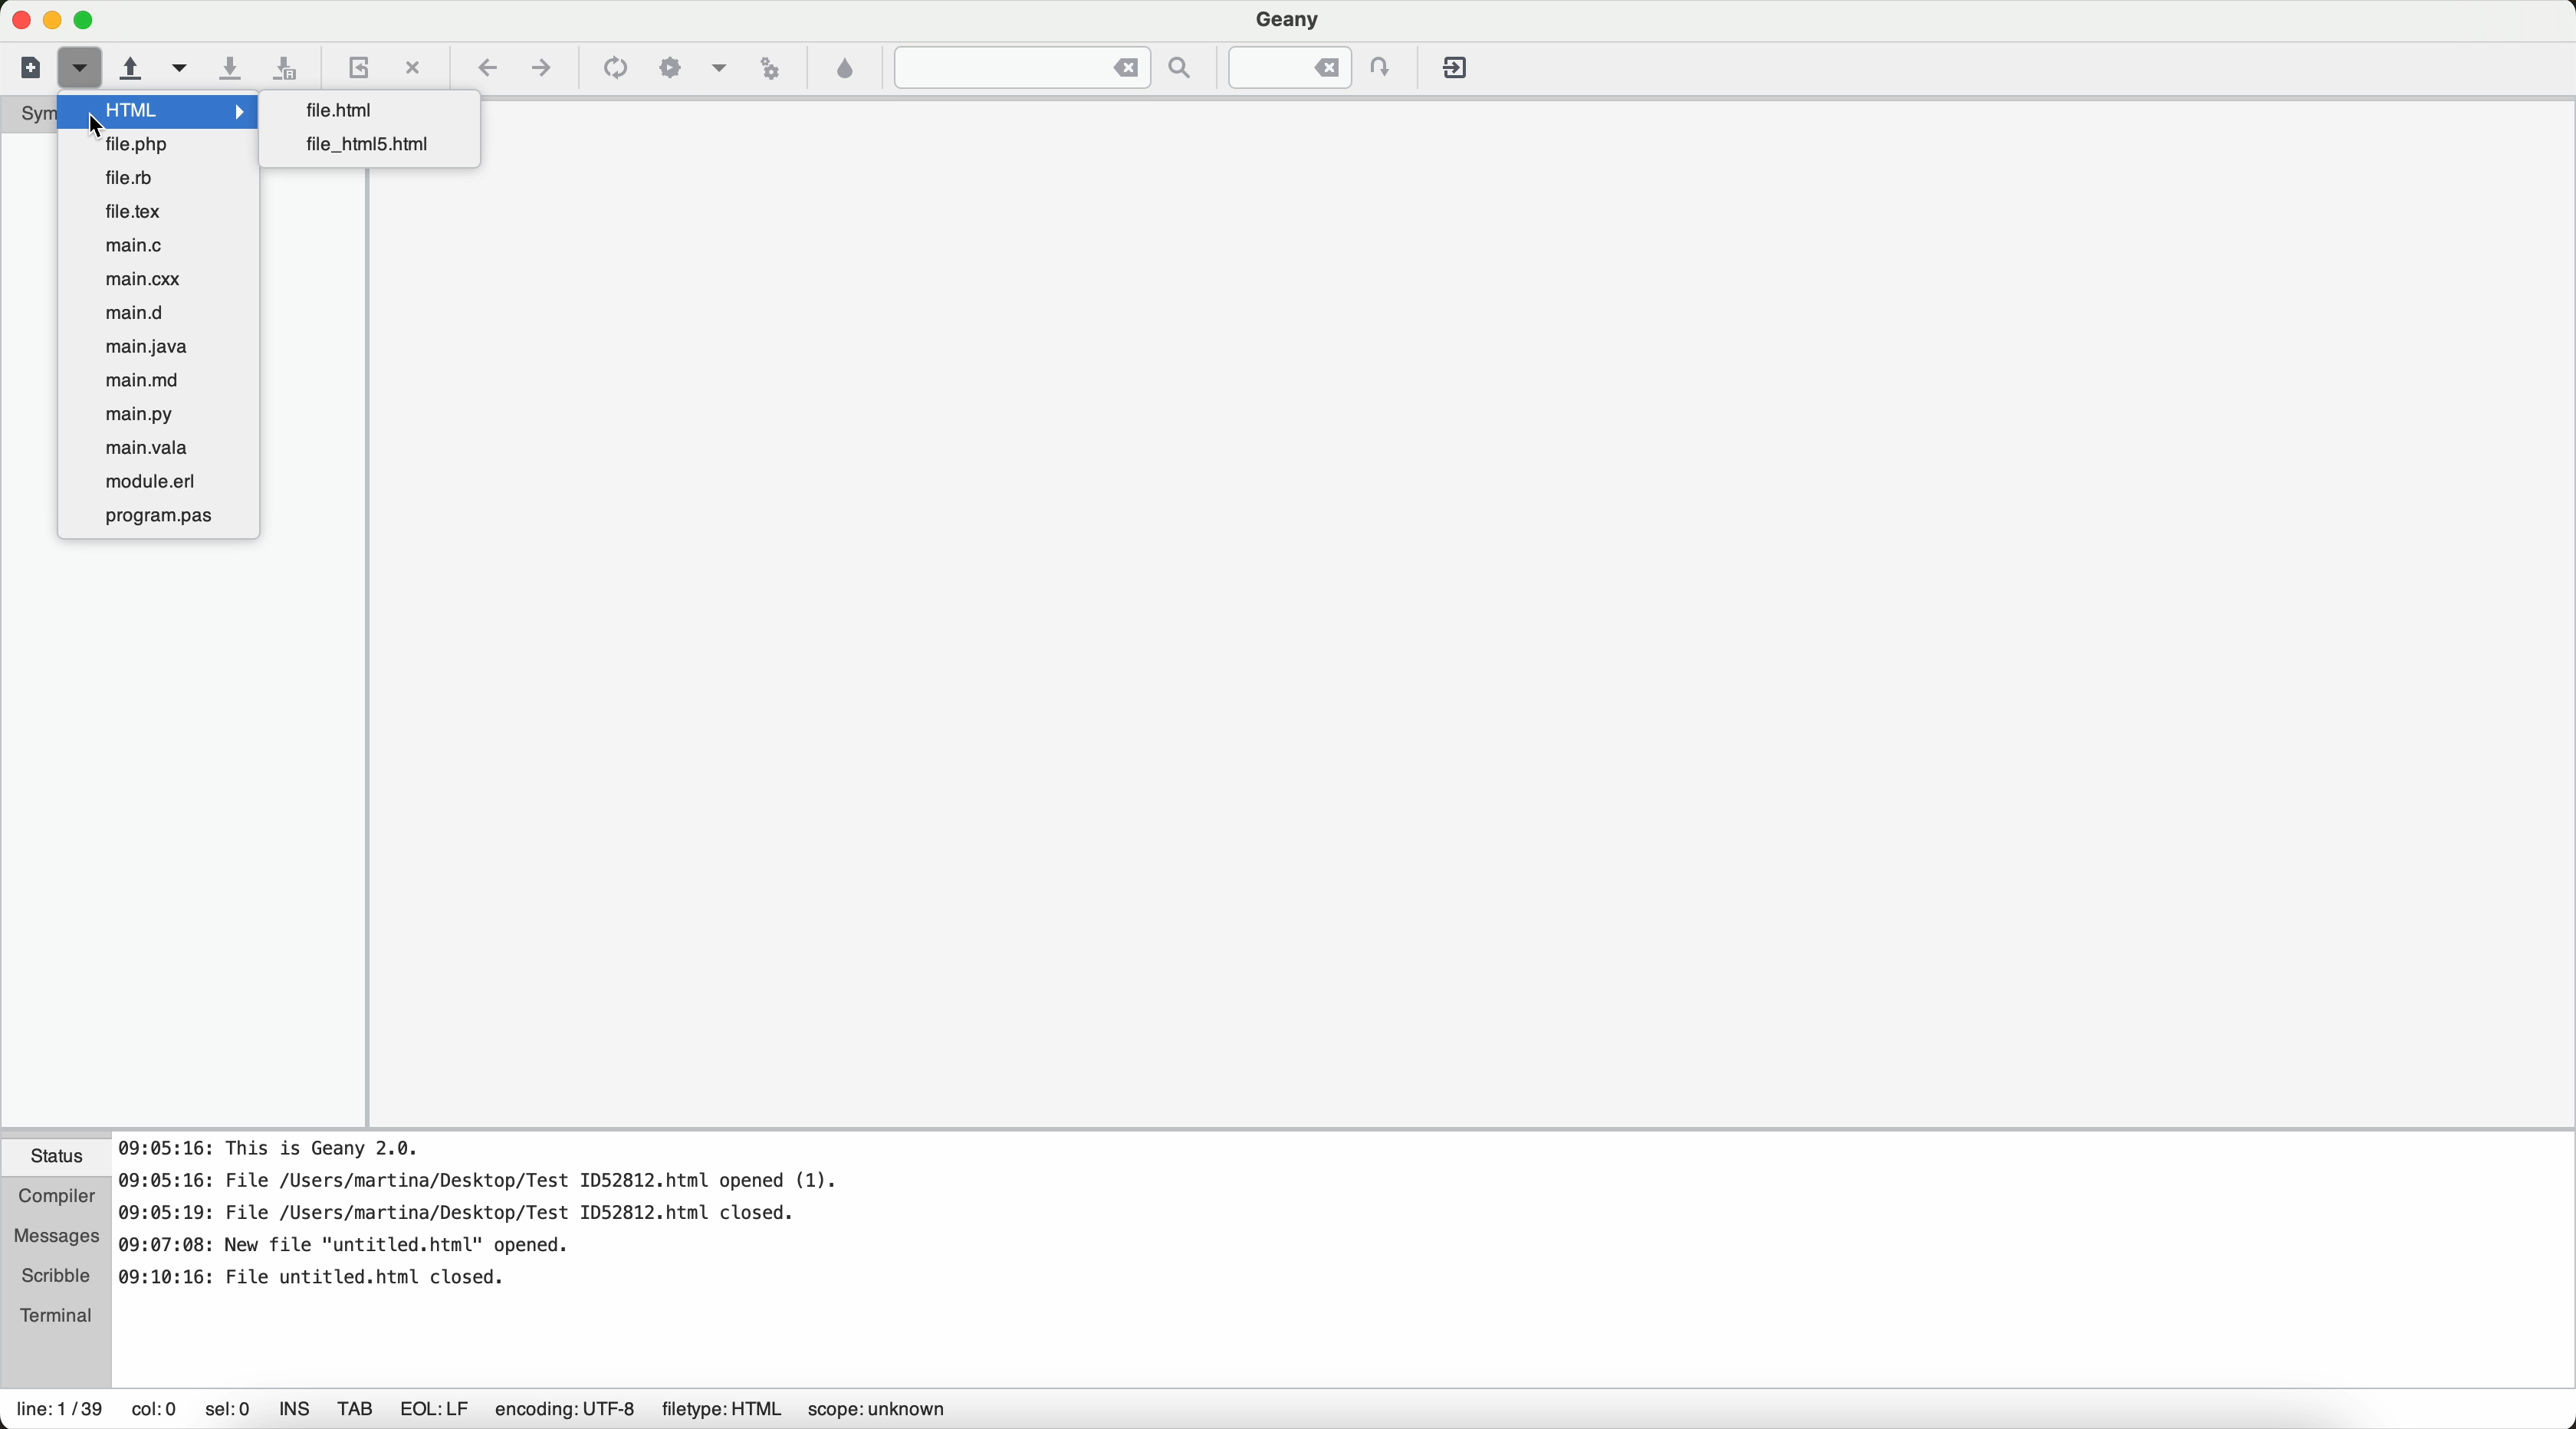 The width and height of the screenshot is (2576, 1429). Describe the element at coordinates (721, 72) in the screenshot. I see `choose more build actions` at that location.